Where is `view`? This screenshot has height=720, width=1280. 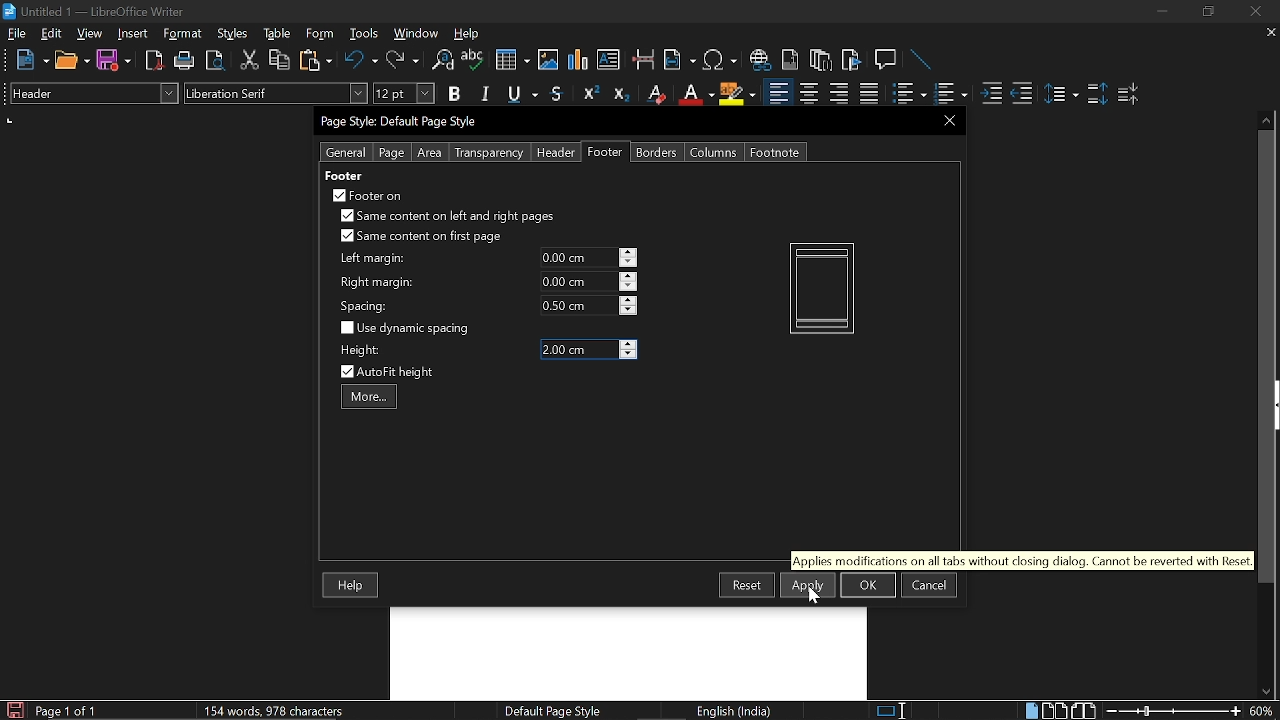
view is located at coordinates (90, 33).